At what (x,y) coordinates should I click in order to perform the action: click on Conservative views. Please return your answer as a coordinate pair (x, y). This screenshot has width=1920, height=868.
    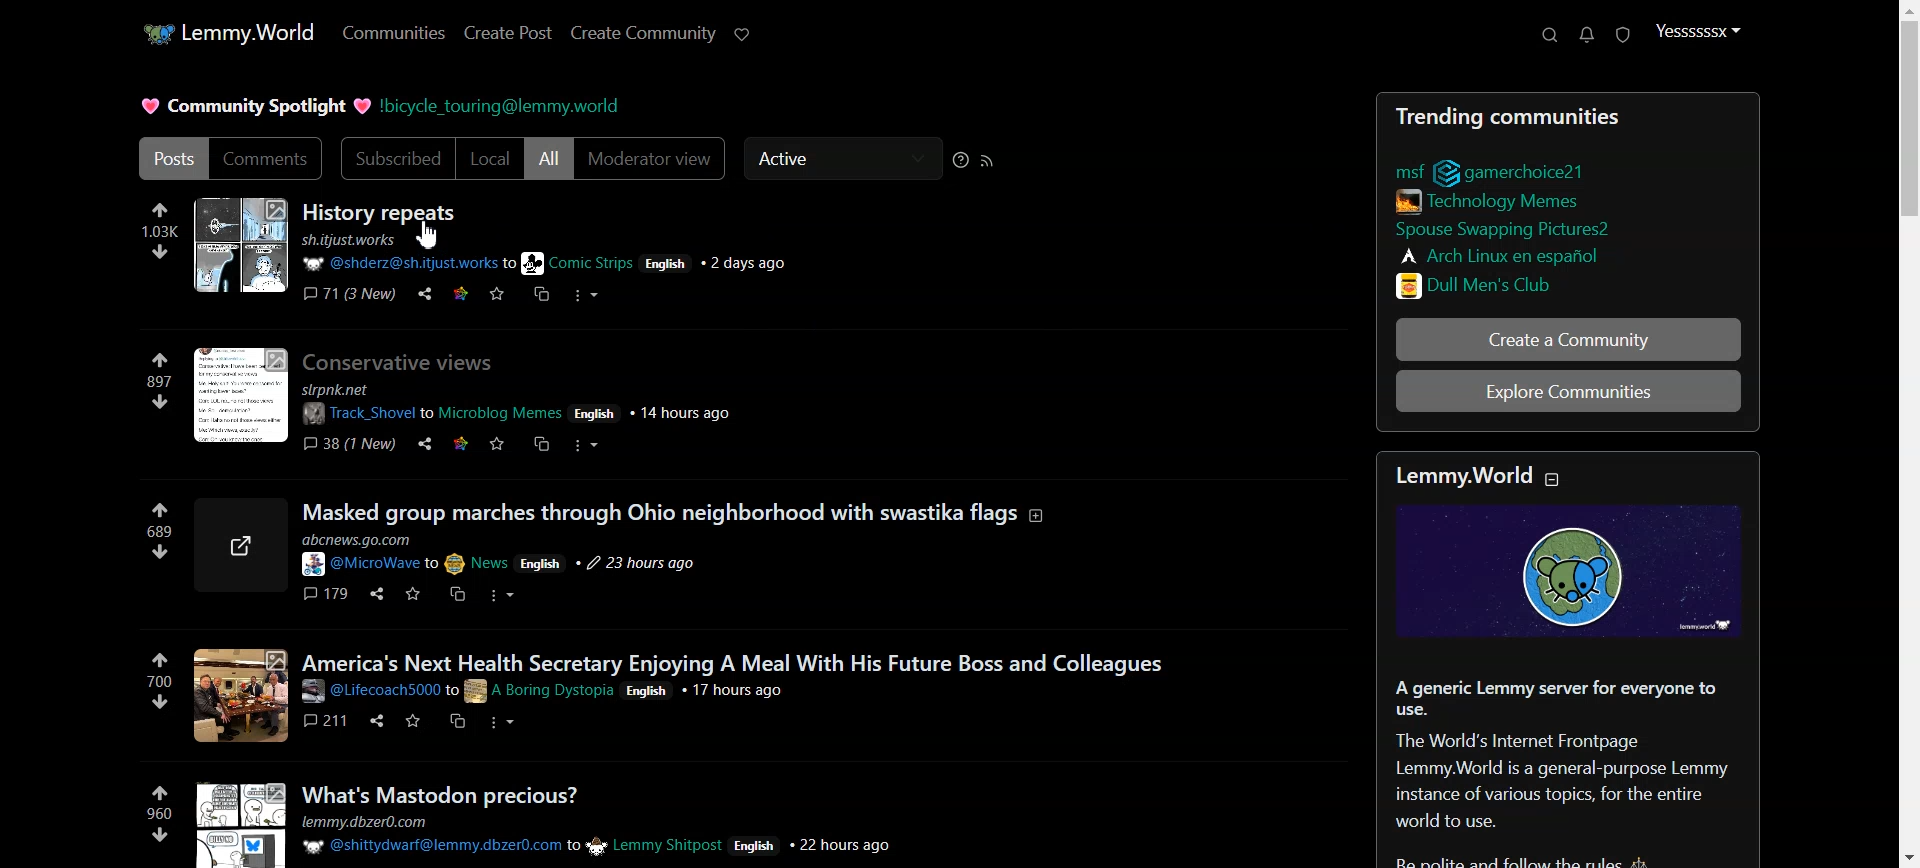
    Looking at the image, I should click on (400, 362).